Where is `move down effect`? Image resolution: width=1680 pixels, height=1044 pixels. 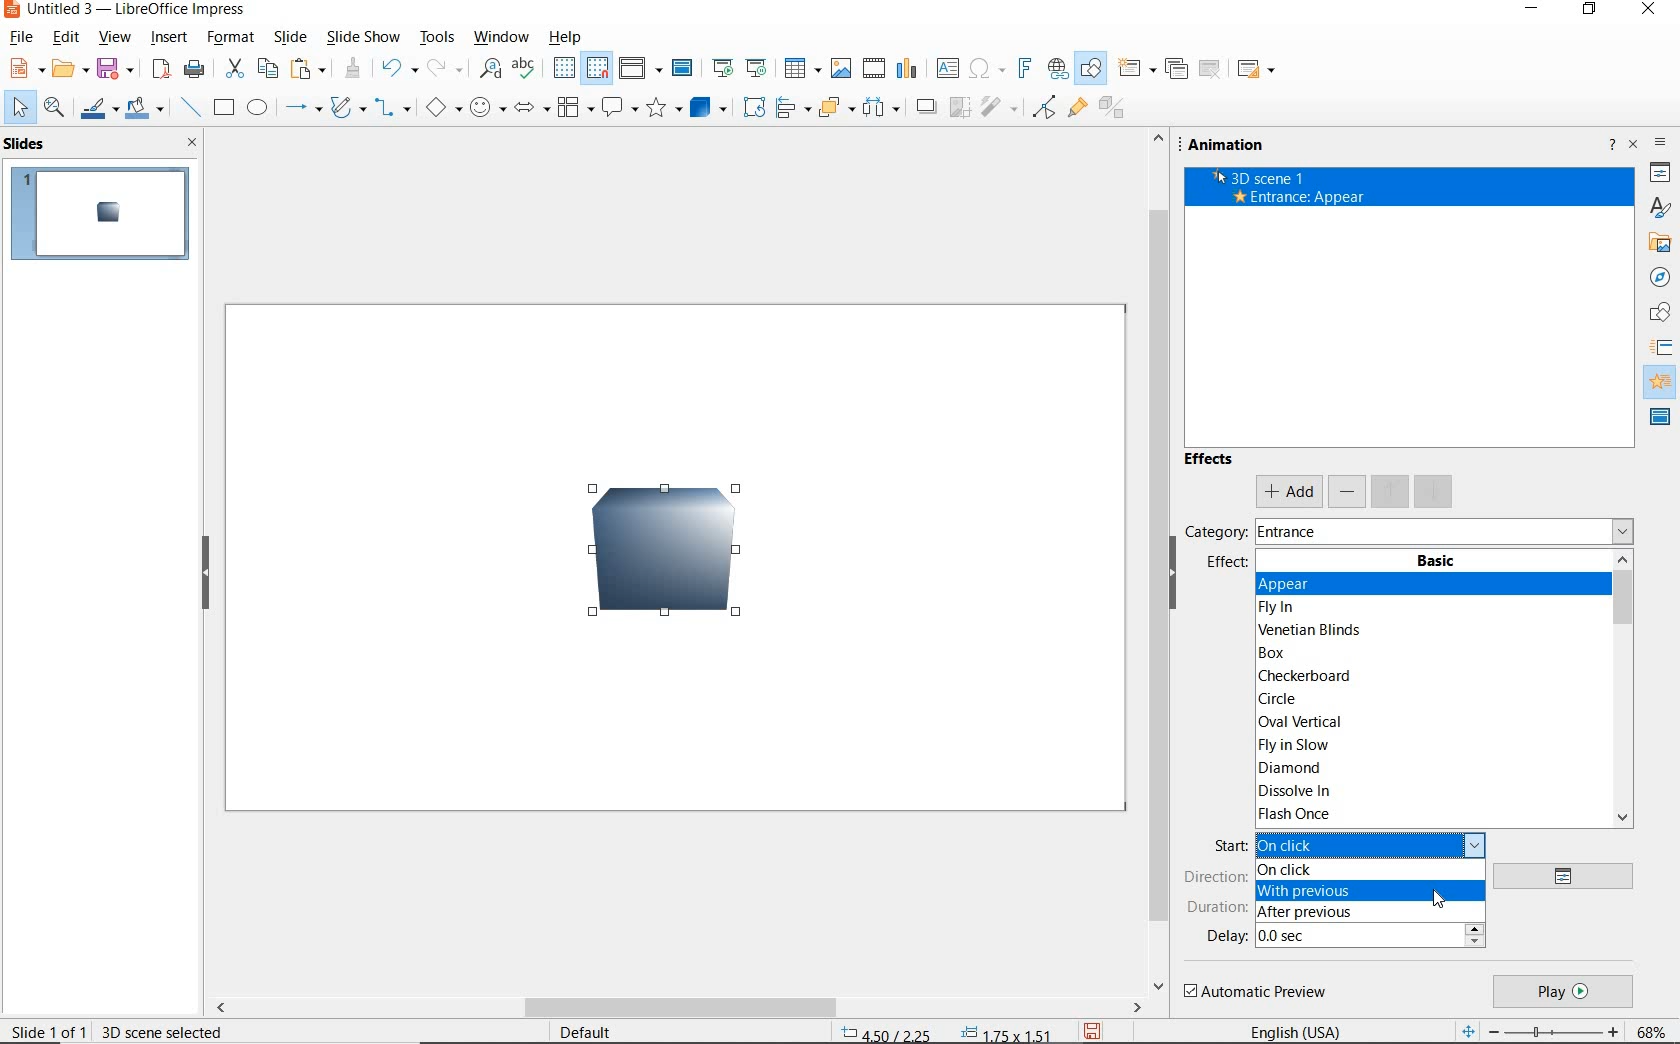 move down effect is located at coordinates (1432, 490).